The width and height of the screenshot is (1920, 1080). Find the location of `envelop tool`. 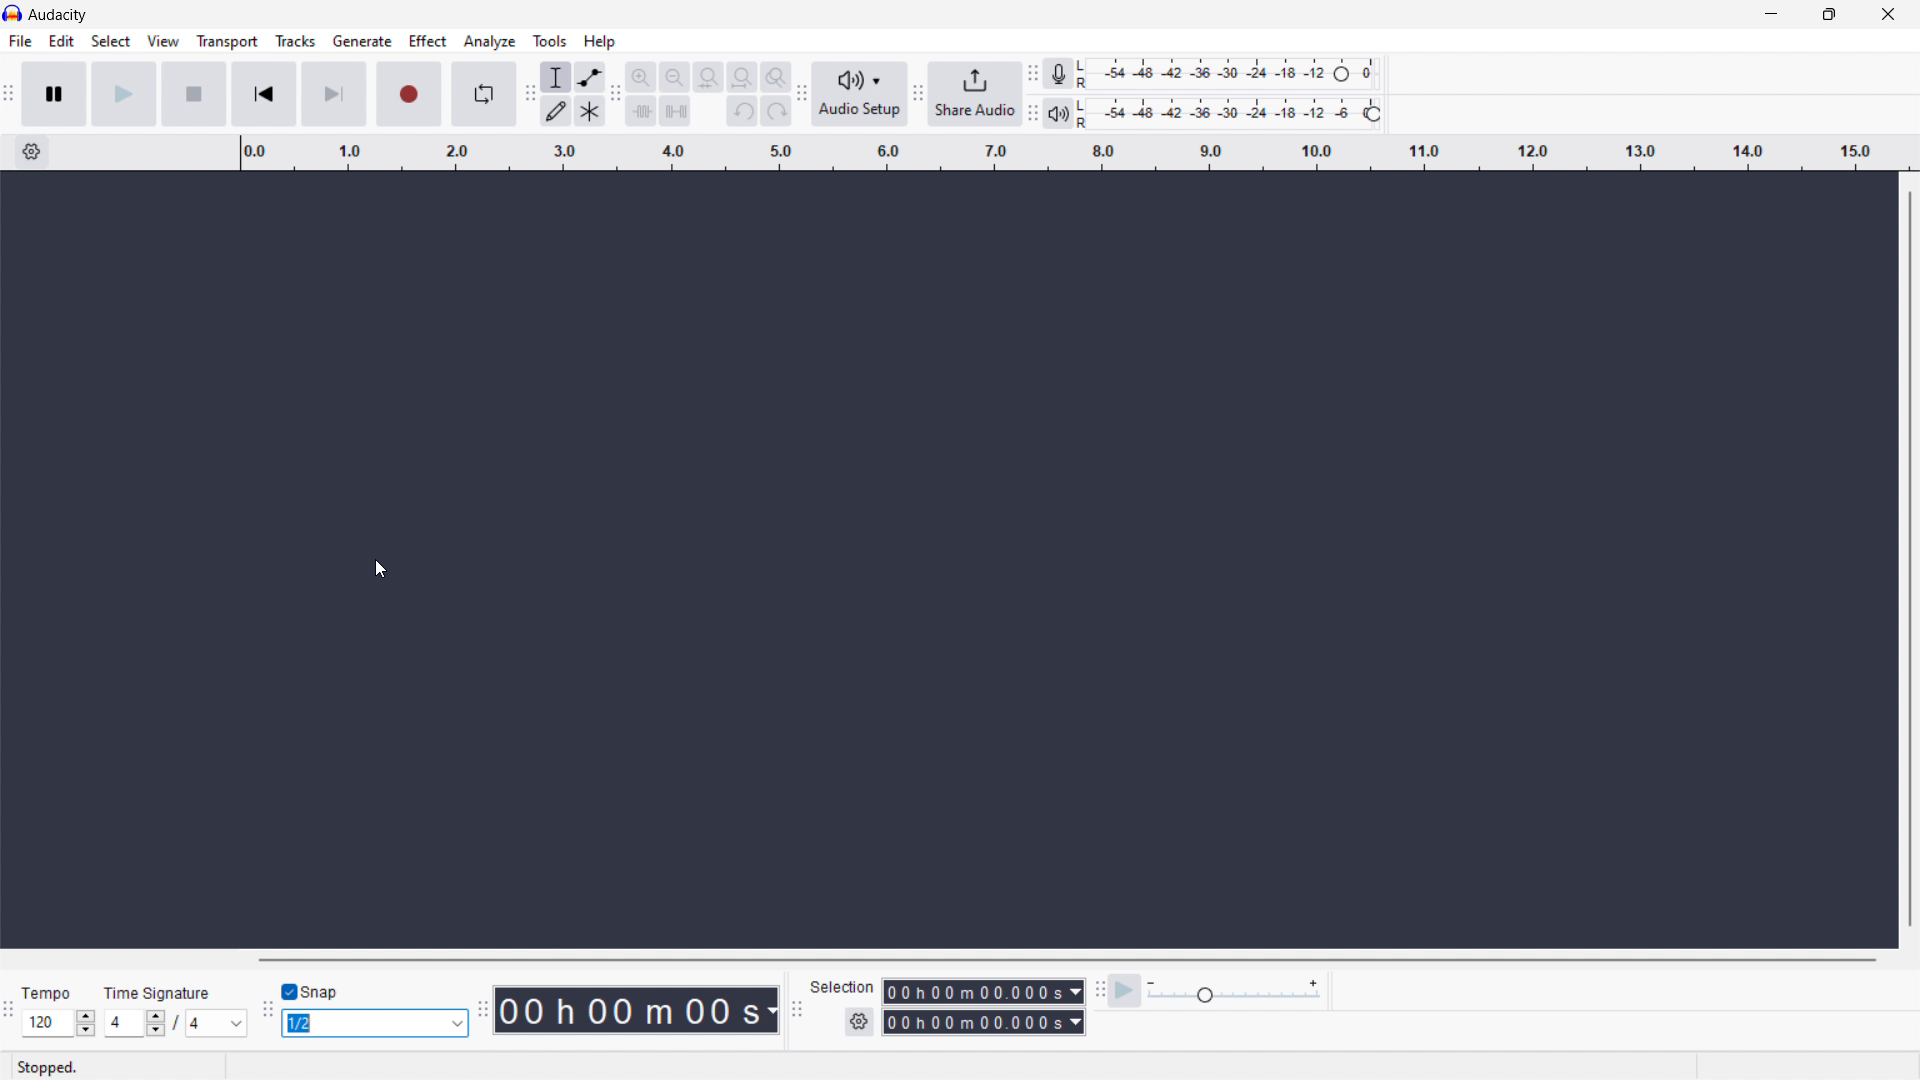

envelop tool is located at coordinates (589, 78).